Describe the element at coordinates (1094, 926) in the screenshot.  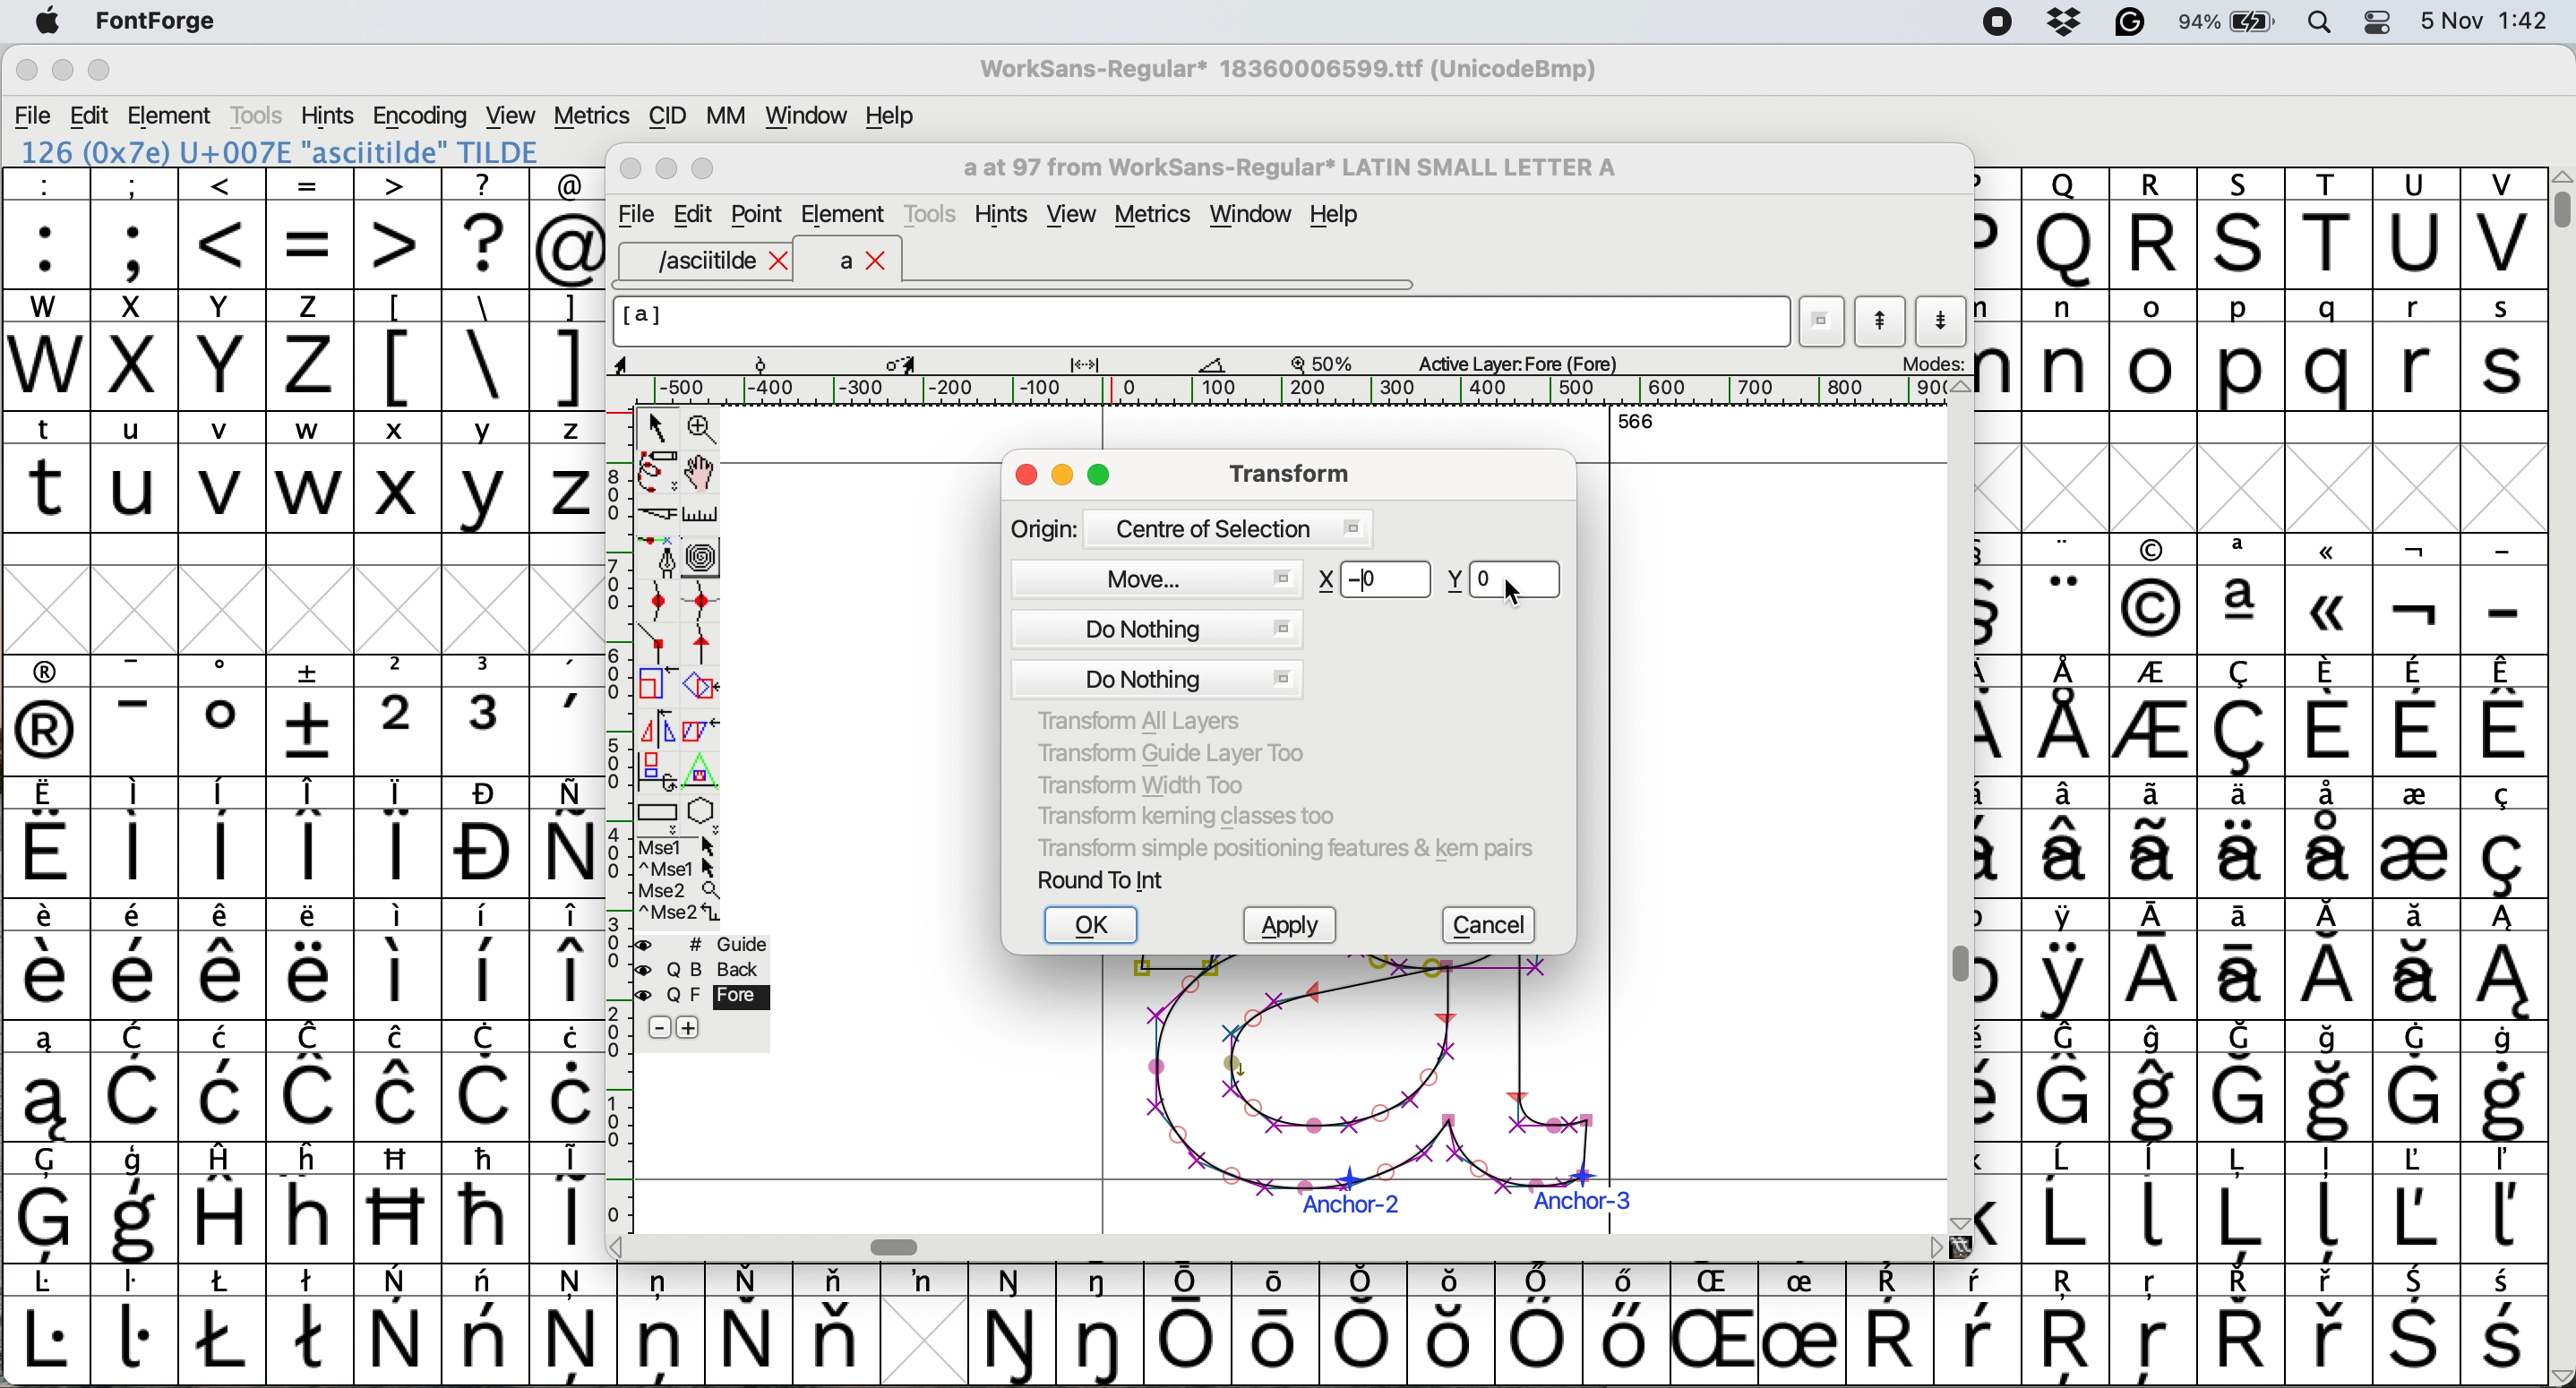
I see `ok` at that location.